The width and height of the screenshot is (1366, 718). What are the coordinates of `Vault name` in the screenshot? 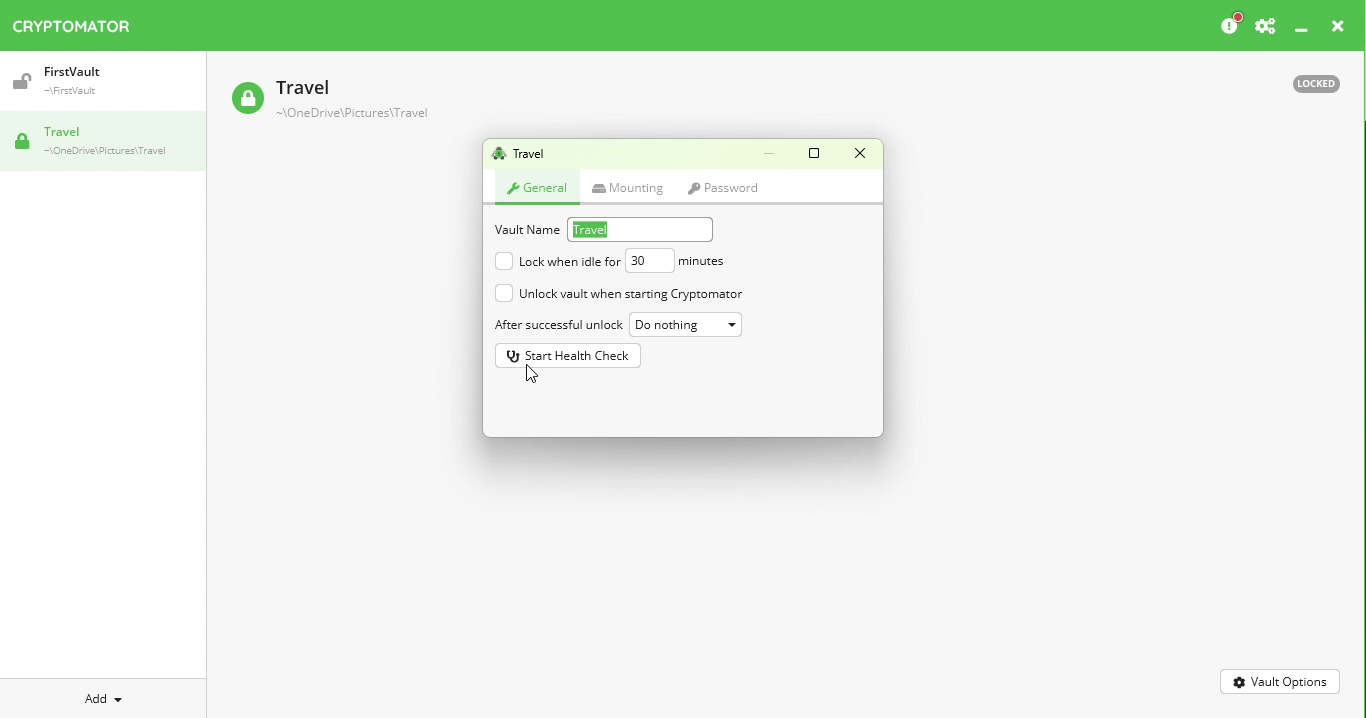 It's located at (525, 231).